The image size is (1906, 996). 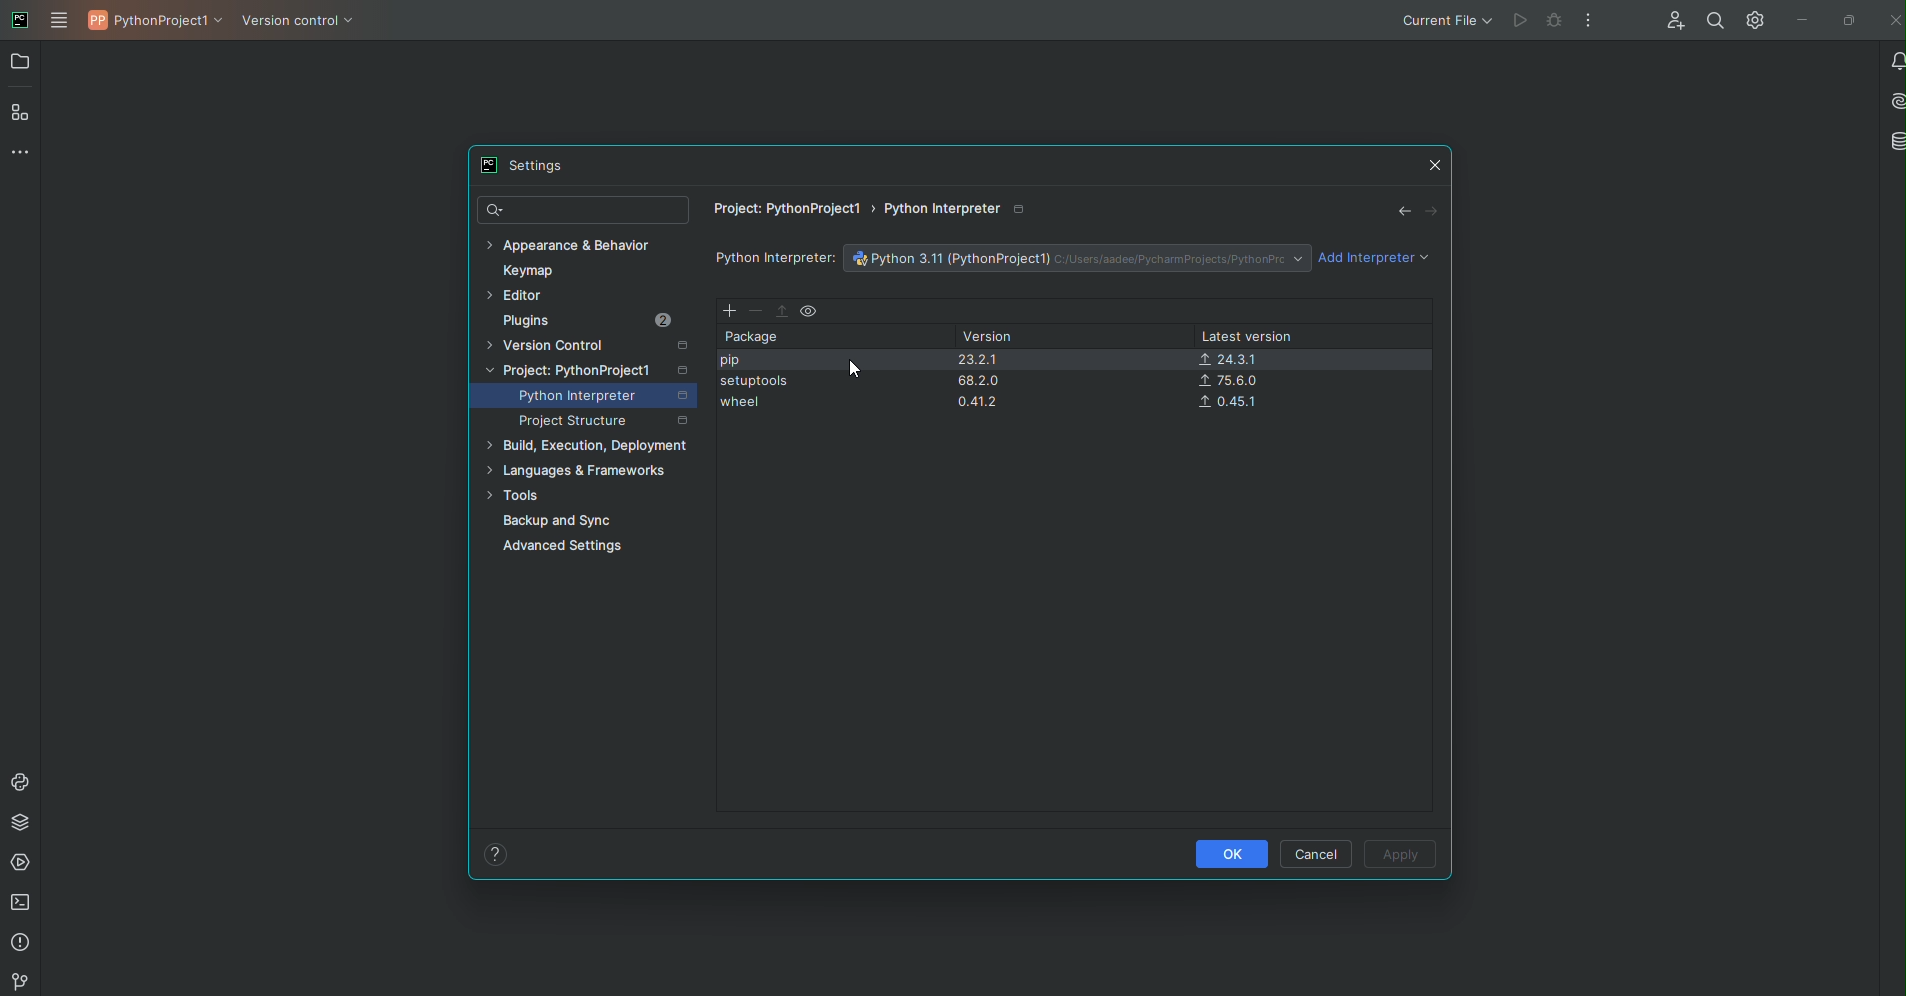 I want to click on Cancel, so click(x=1316, y=852).